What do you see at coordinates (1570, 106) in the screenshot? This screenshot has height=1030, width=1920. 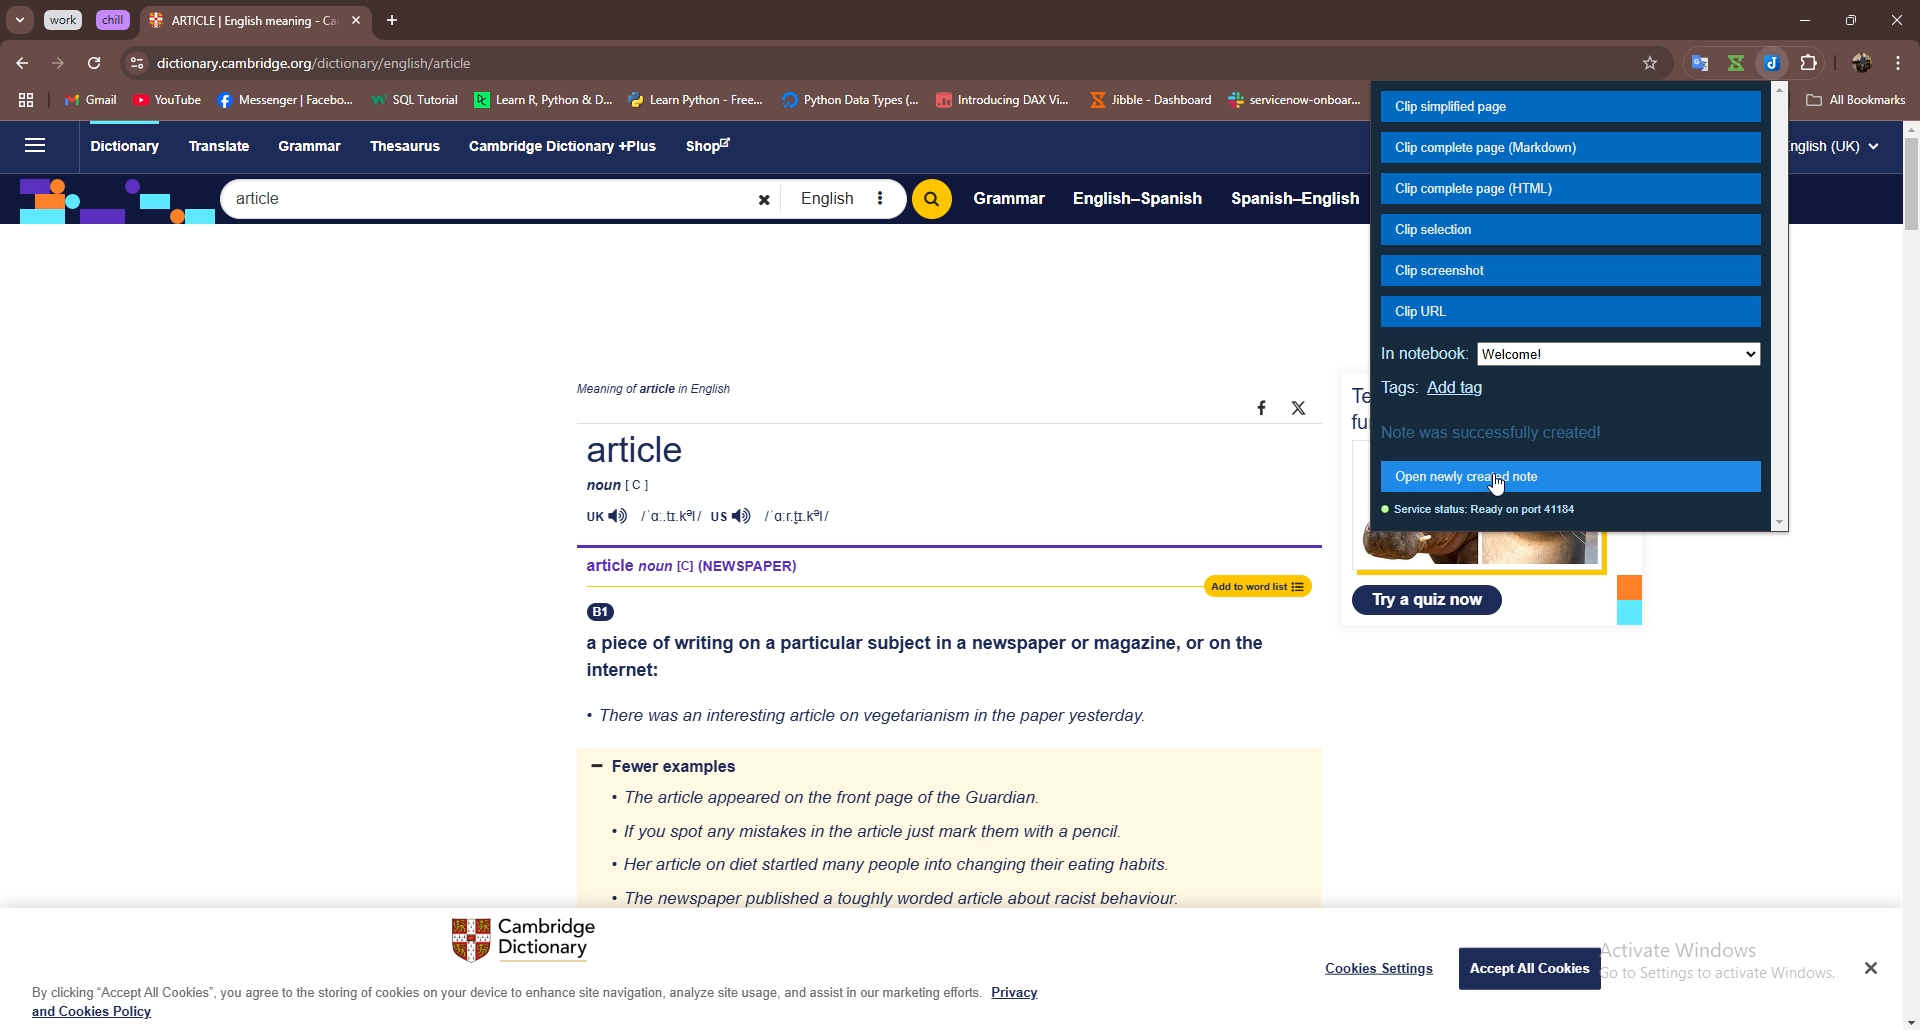 I see `clip simplified page` at bounding box center [1570, 106].